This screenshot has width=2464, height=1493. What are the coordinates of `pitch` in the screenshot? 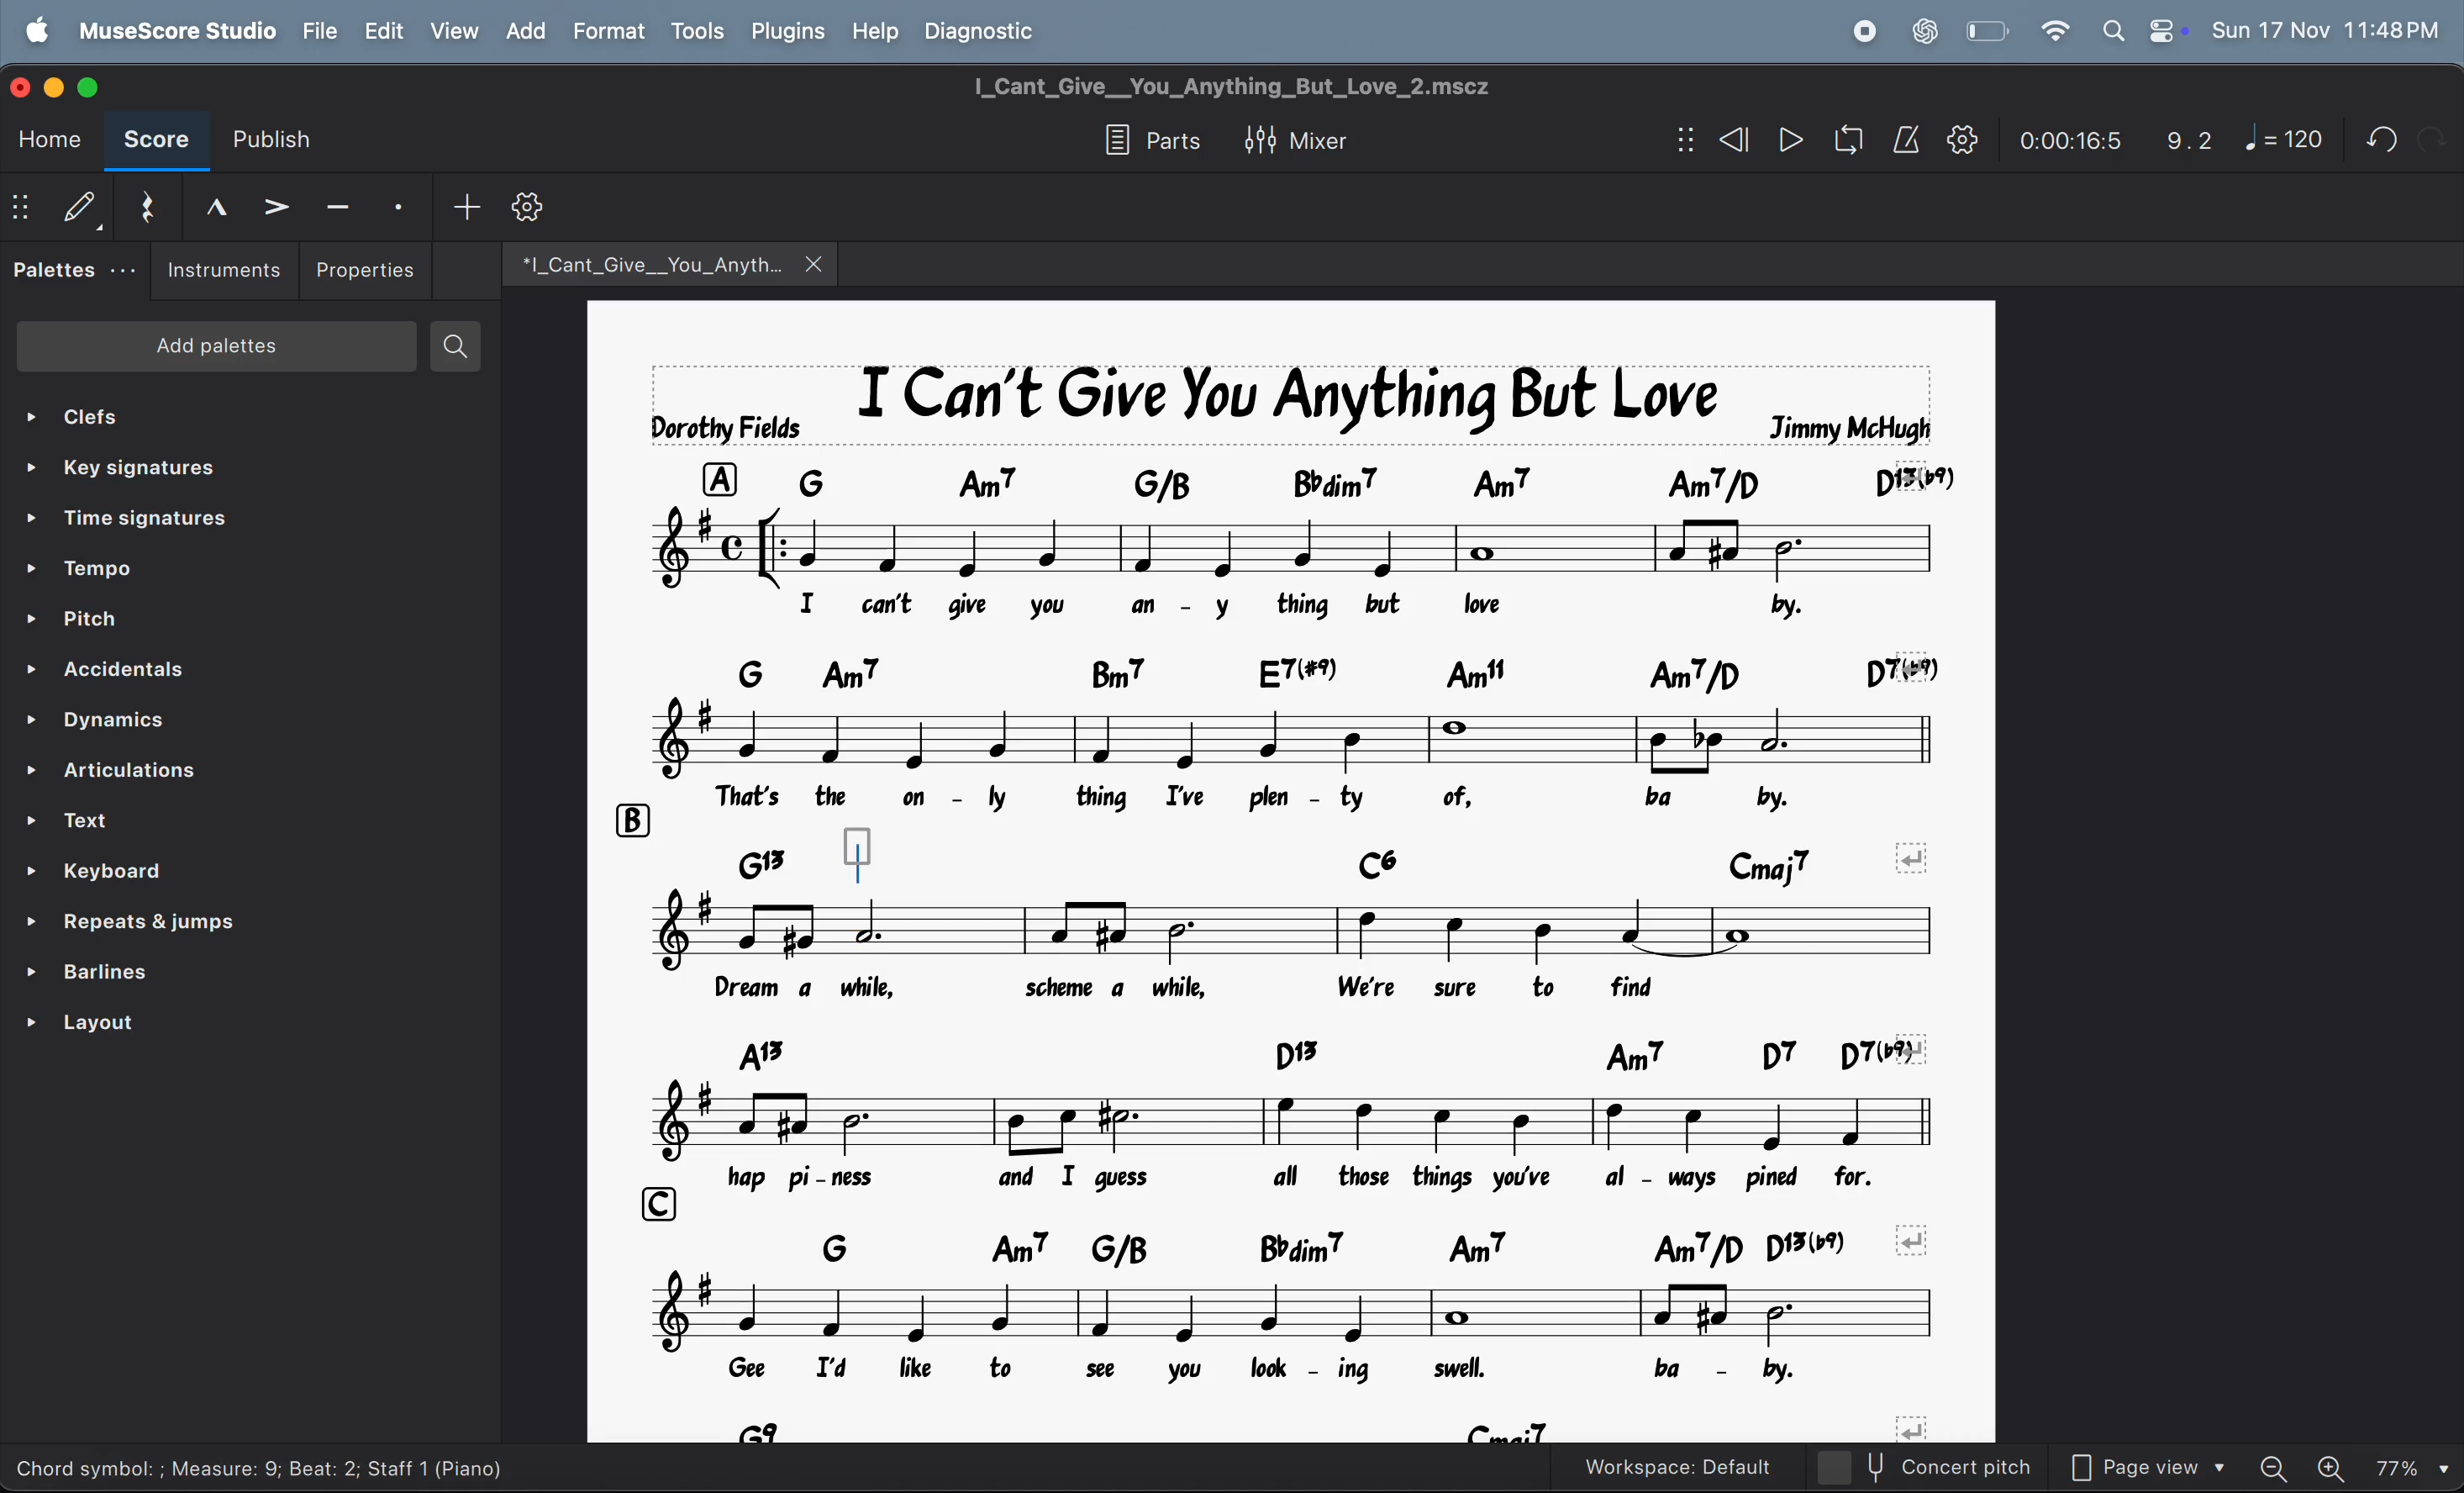 It's located at (227, 623).